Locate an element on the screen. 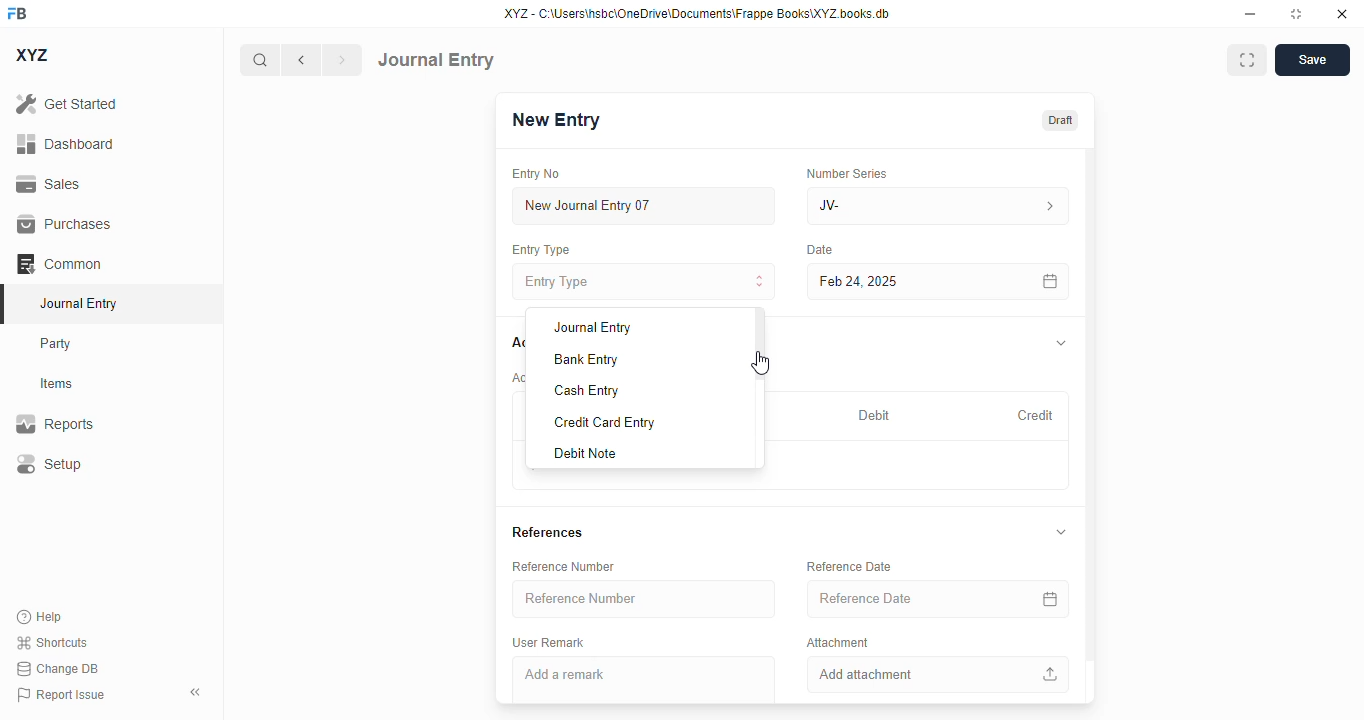 This screenshot has height=720, width=1364. party is located at coordinates (58, 344).